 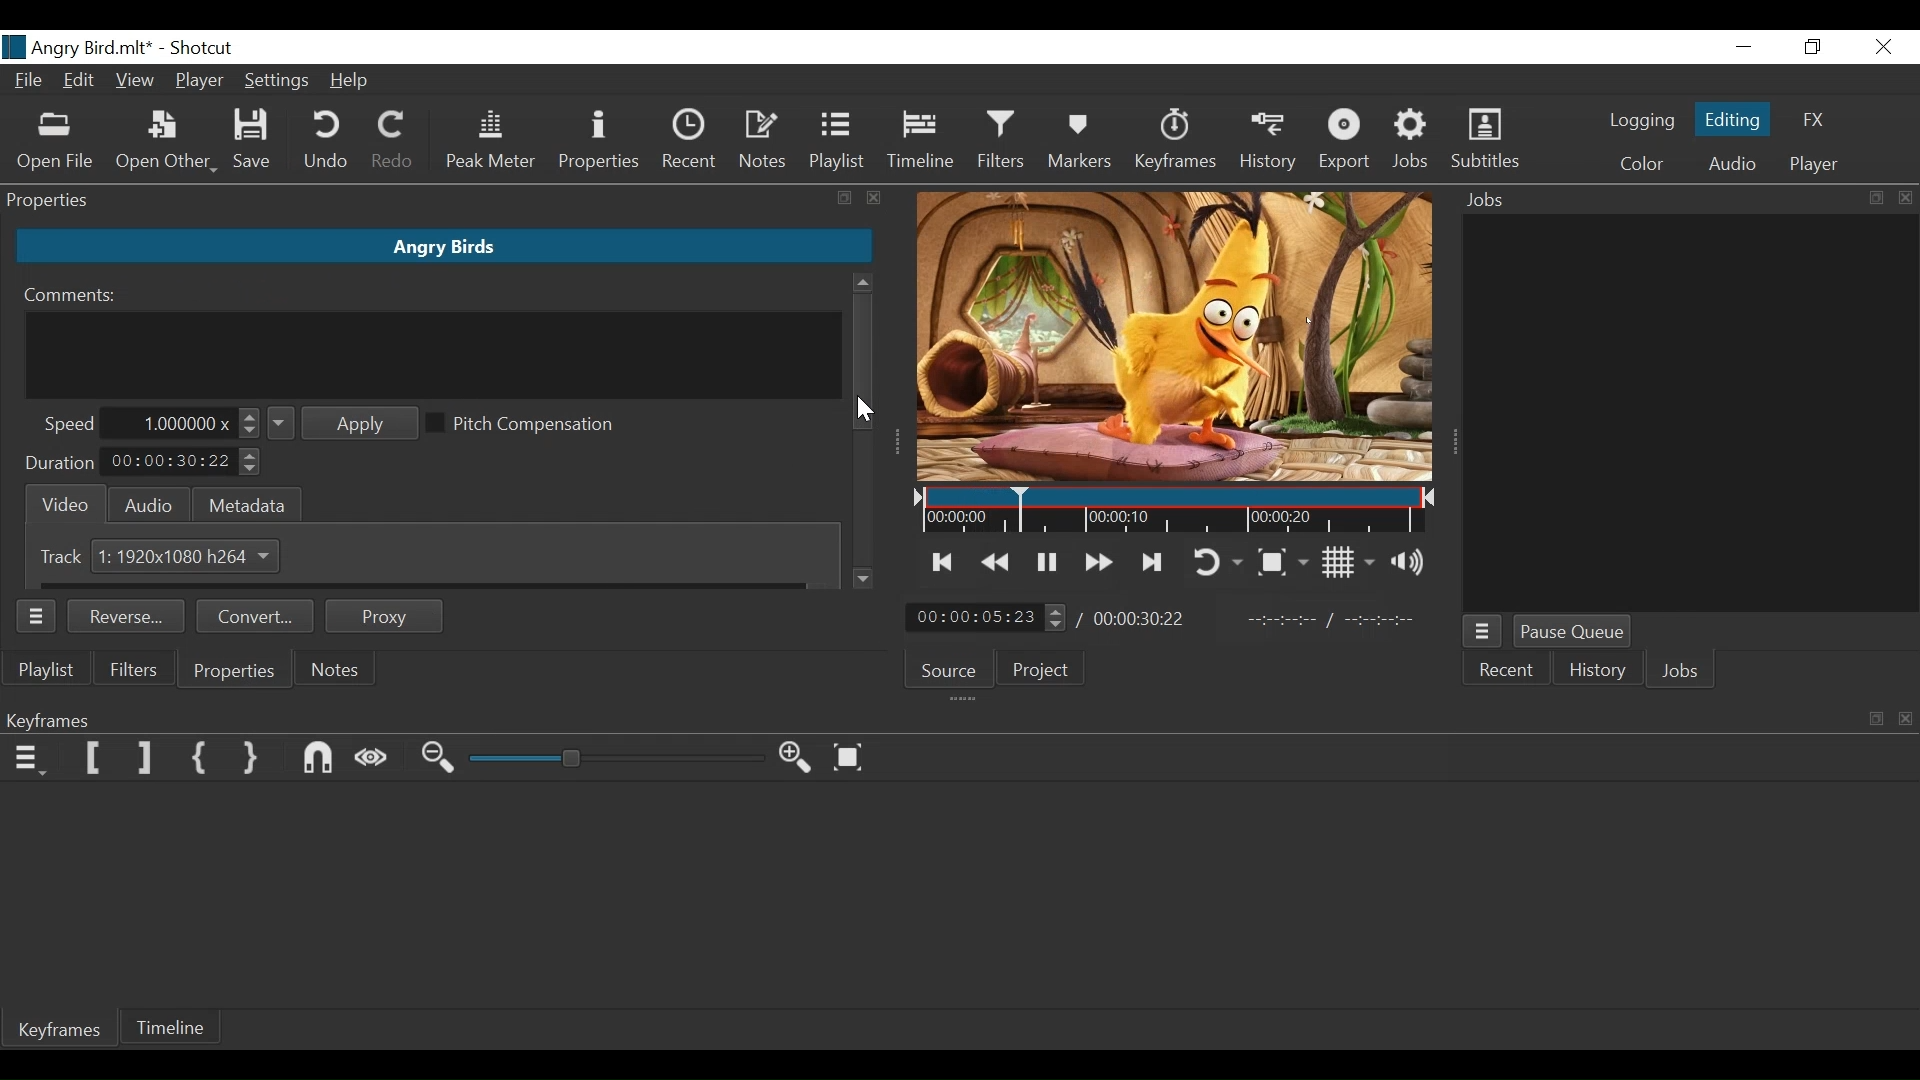 I want to click on Play backward quickly, so click(x=995, y=562).